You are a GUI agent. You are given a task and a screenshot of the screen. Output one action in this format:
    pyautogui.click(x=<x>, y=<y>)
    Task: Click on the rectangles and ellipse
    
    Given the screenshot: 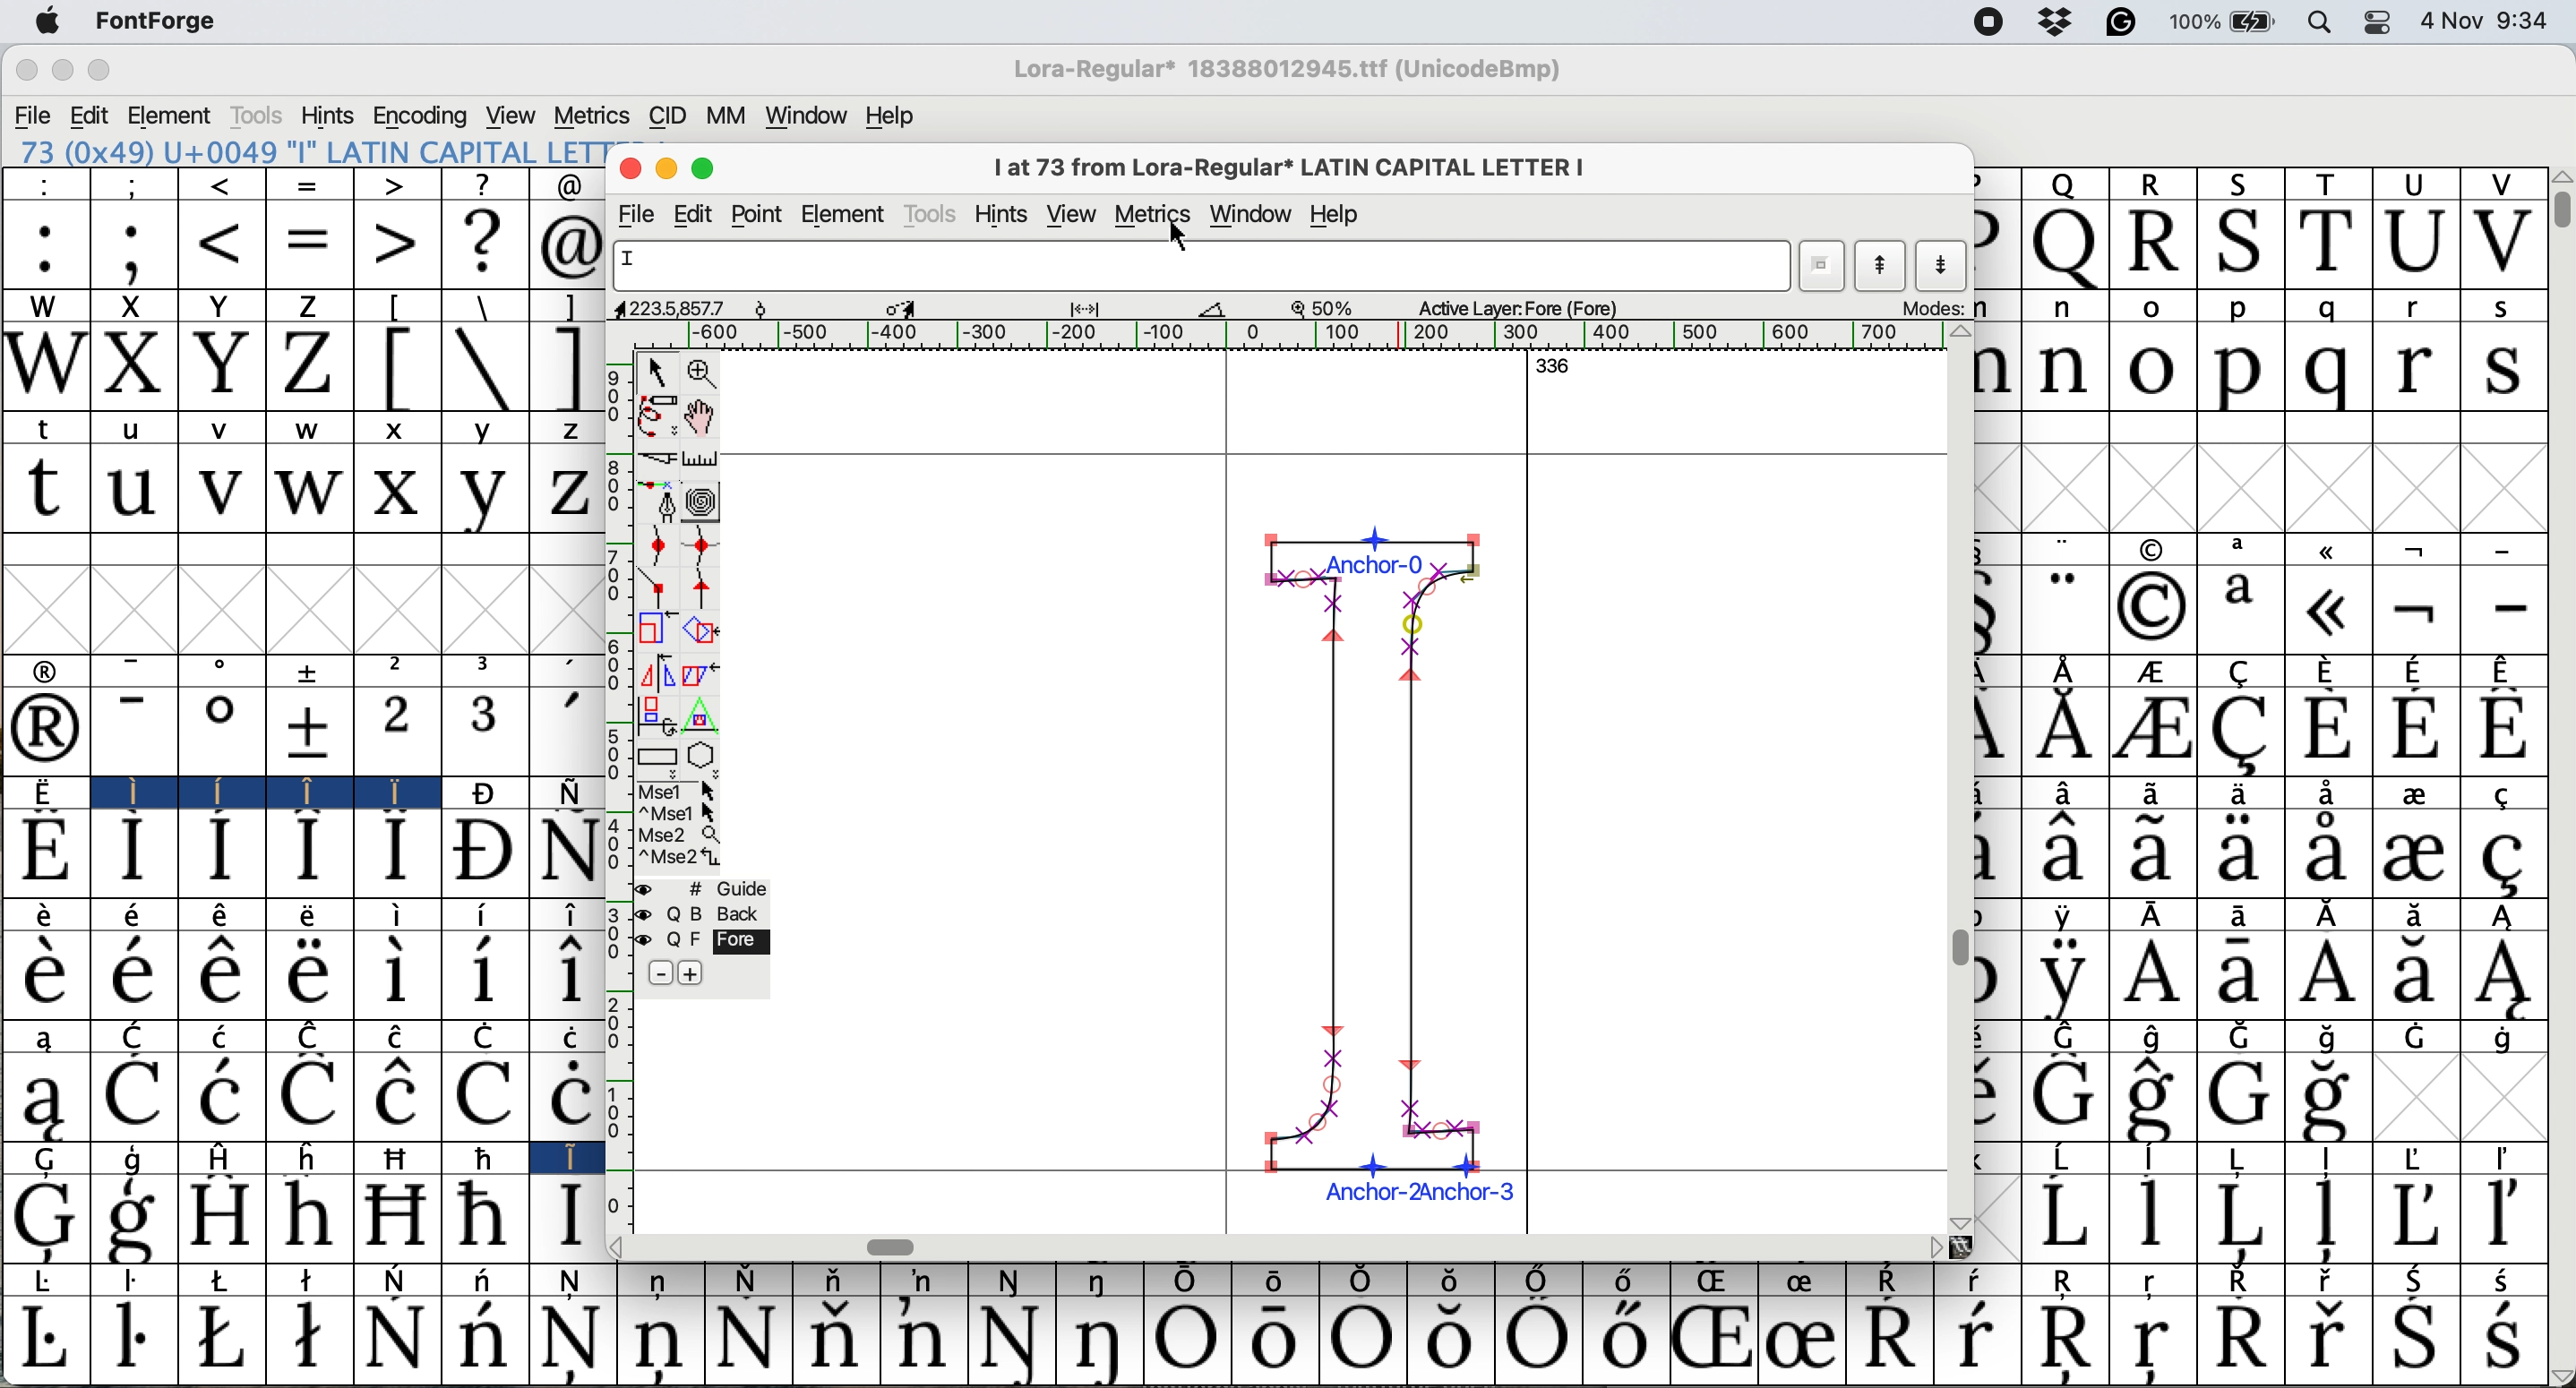 What is the action you would take?
    pyautogui.click(x=658, y=753)
    